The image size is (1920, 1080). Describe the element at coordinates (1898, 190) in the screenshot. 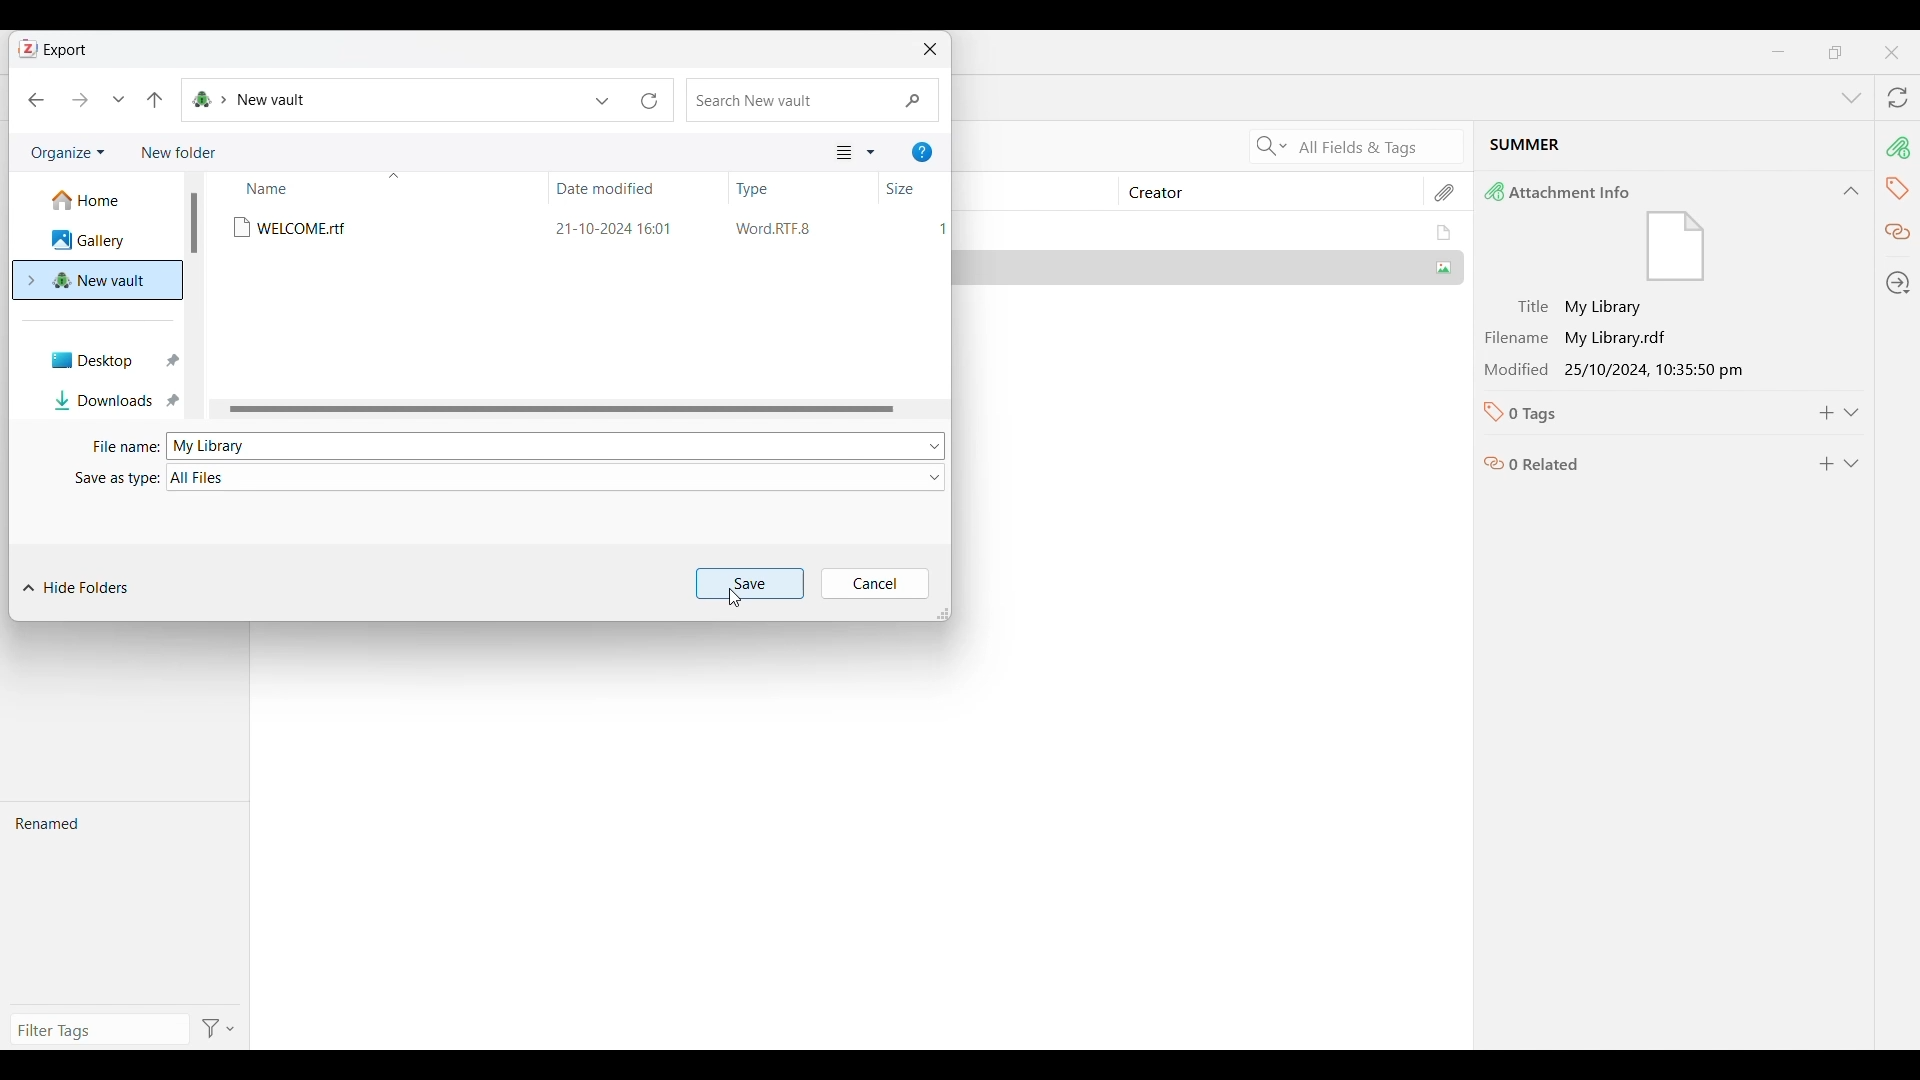

I see `Tags` at that location.